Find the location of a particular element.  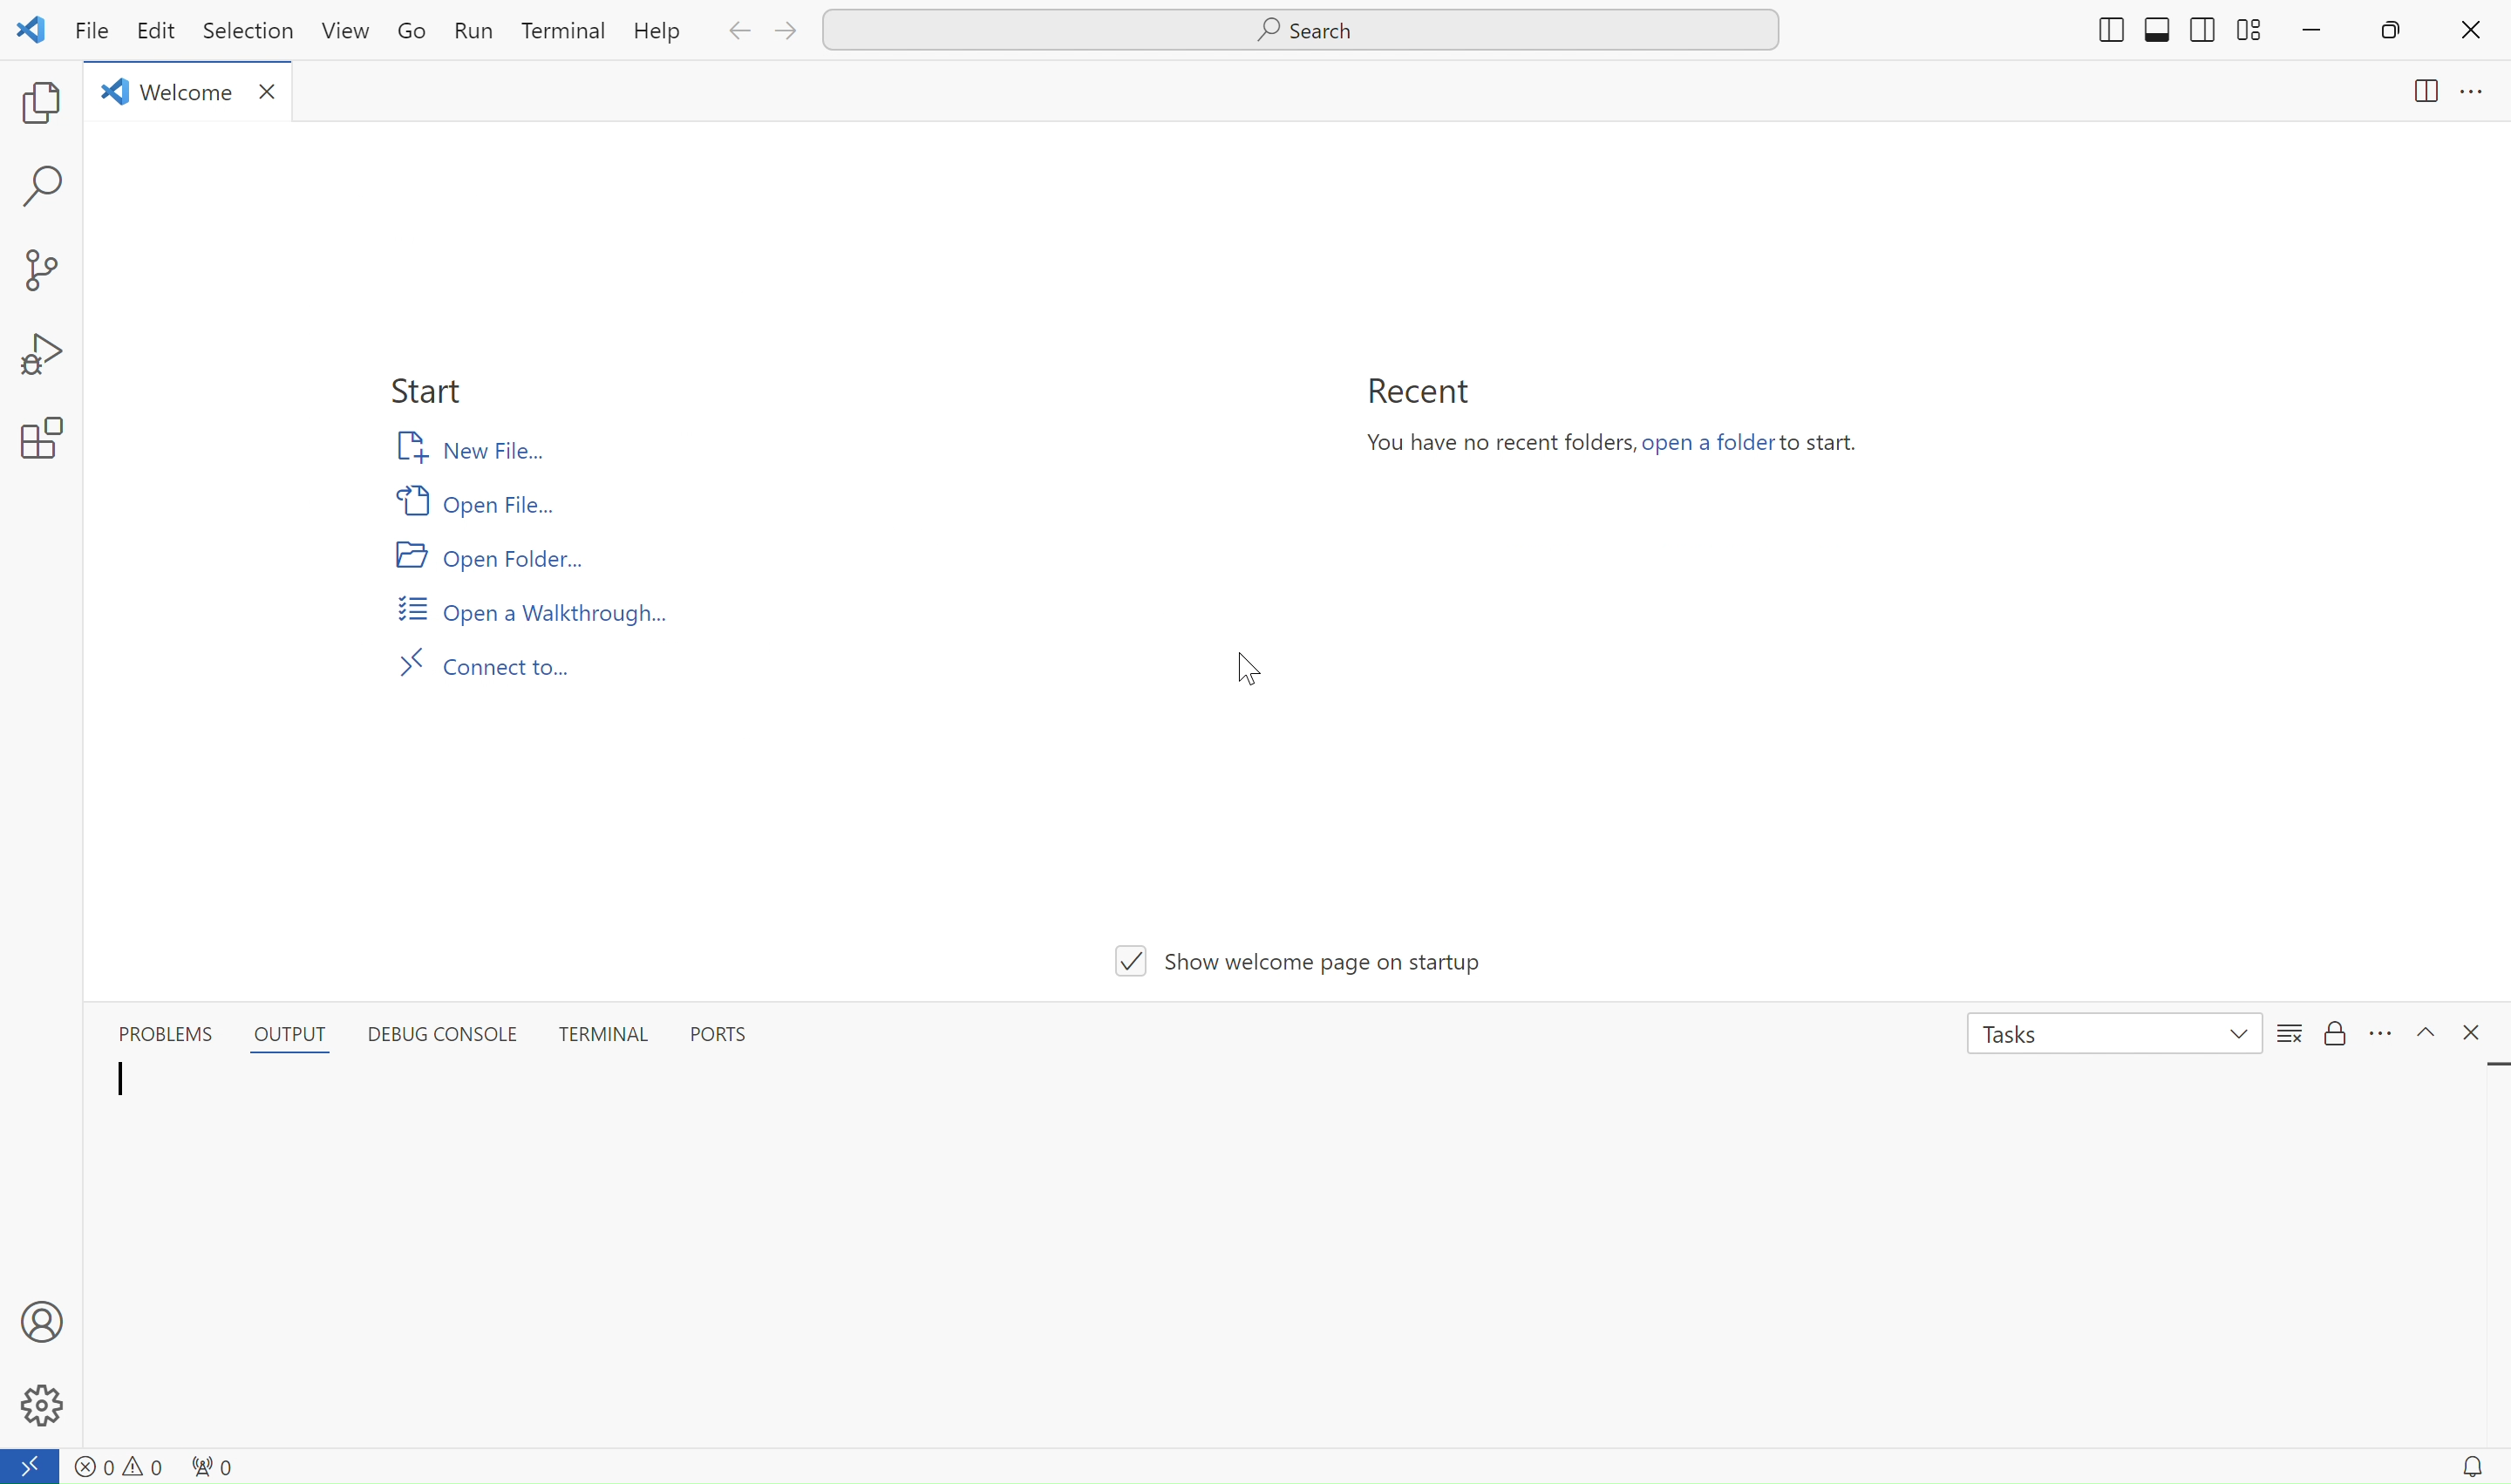

cursor is located at coordinates (111, 1094).